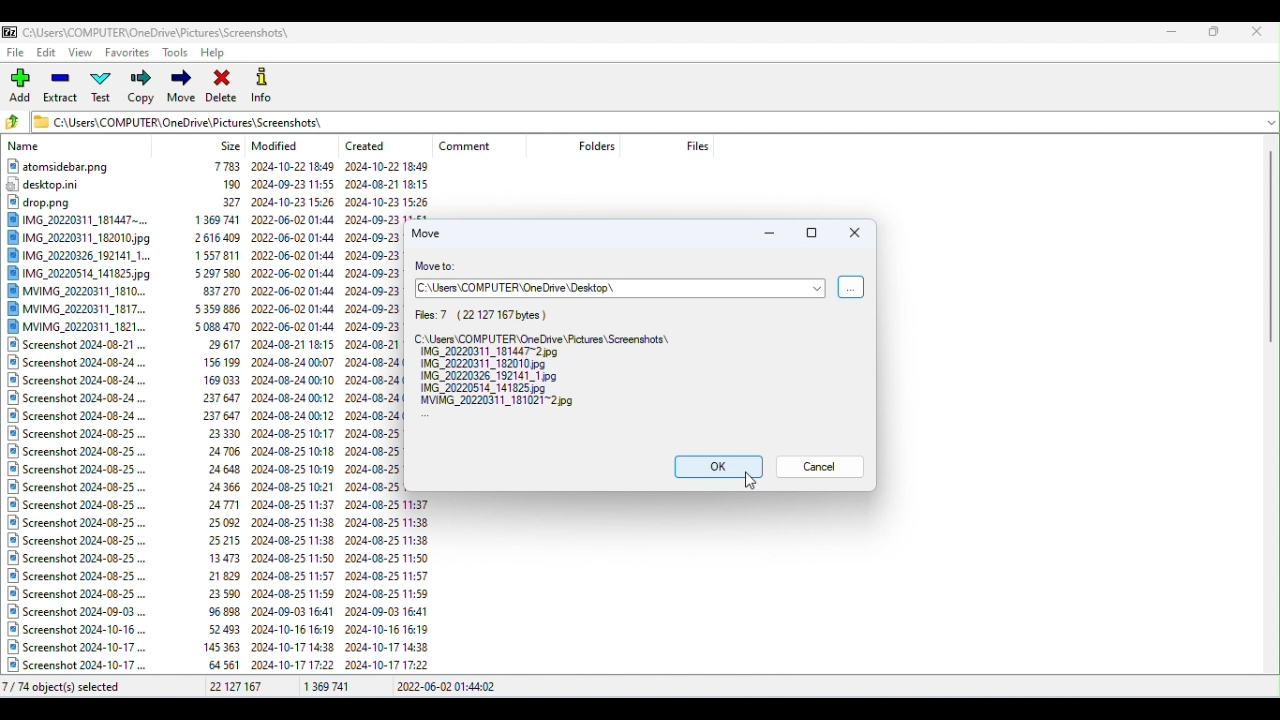 This screenshot has height=720, width=1280. I want to click on cancle, so click(823, 467).